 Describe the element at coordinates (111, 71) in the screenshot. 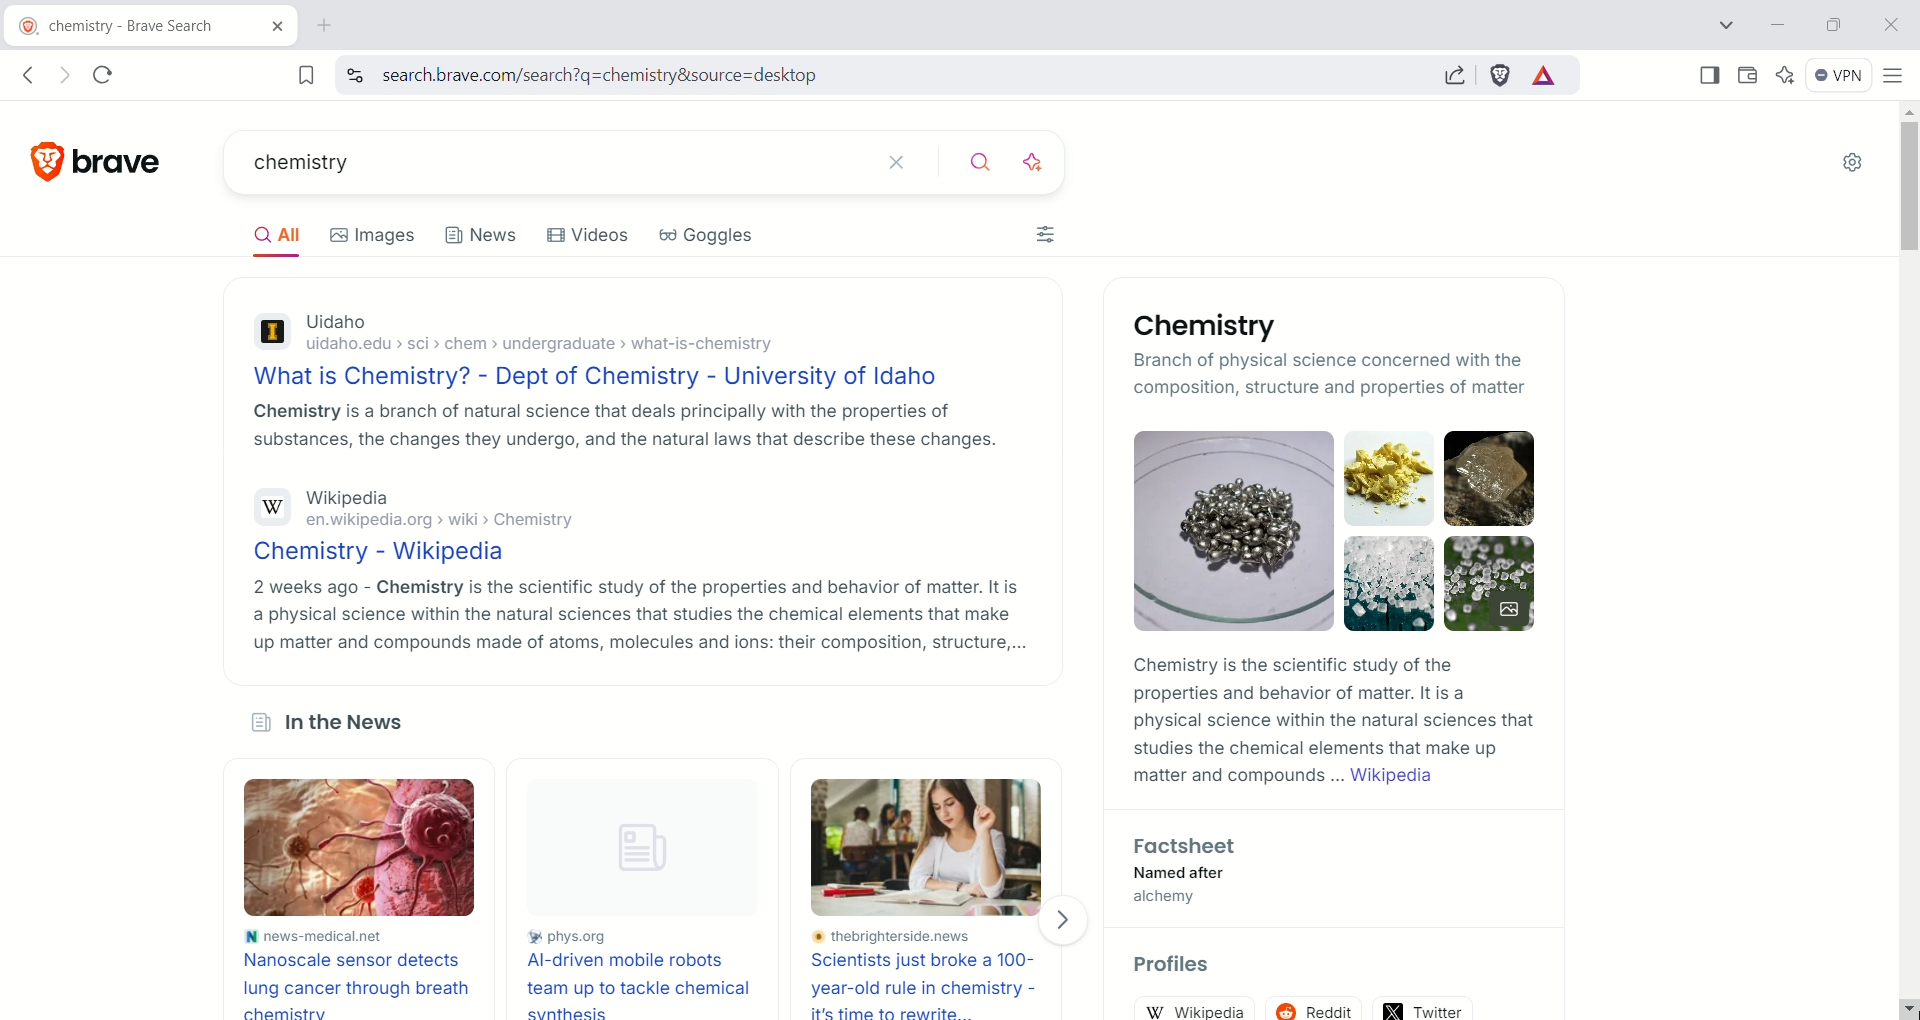

I see `reload` at that location.